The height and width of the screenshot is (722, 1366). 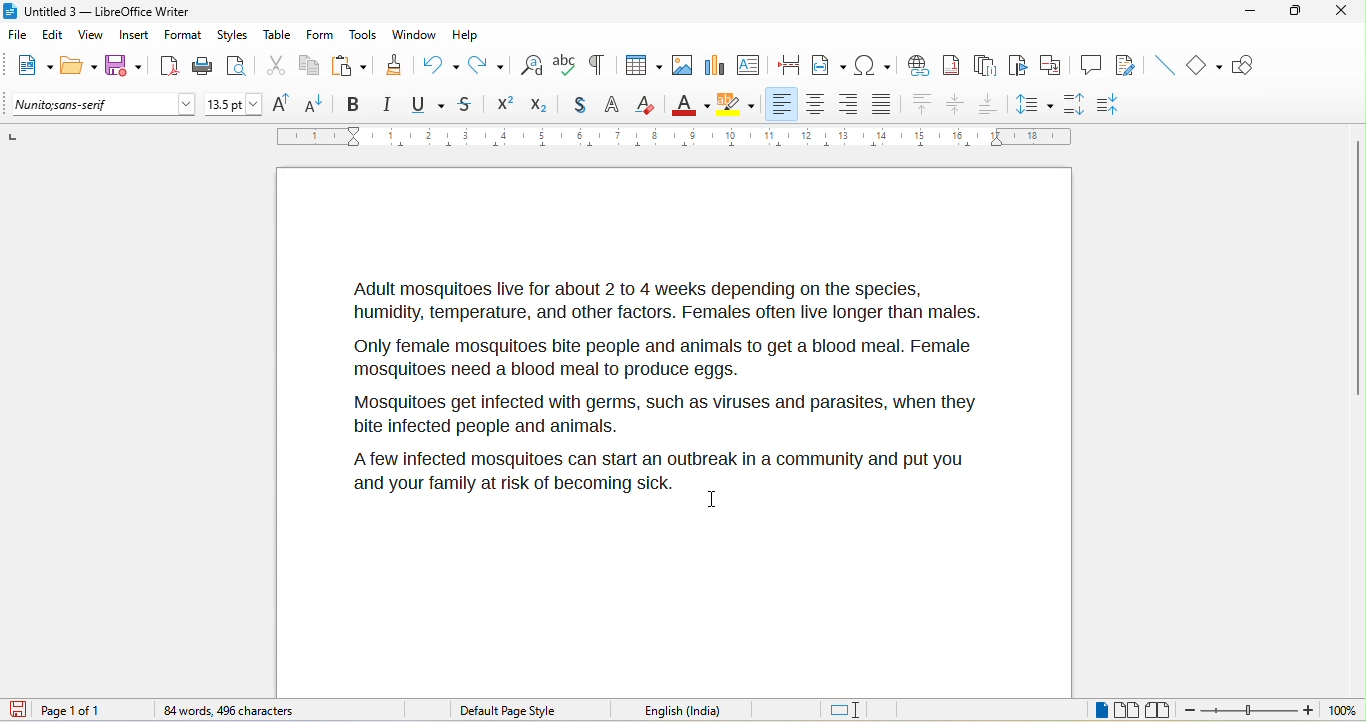 What do you see at coordinates (1092, 711) in the screenshot?
I see `single page view` at bounding box center [1092, 711].